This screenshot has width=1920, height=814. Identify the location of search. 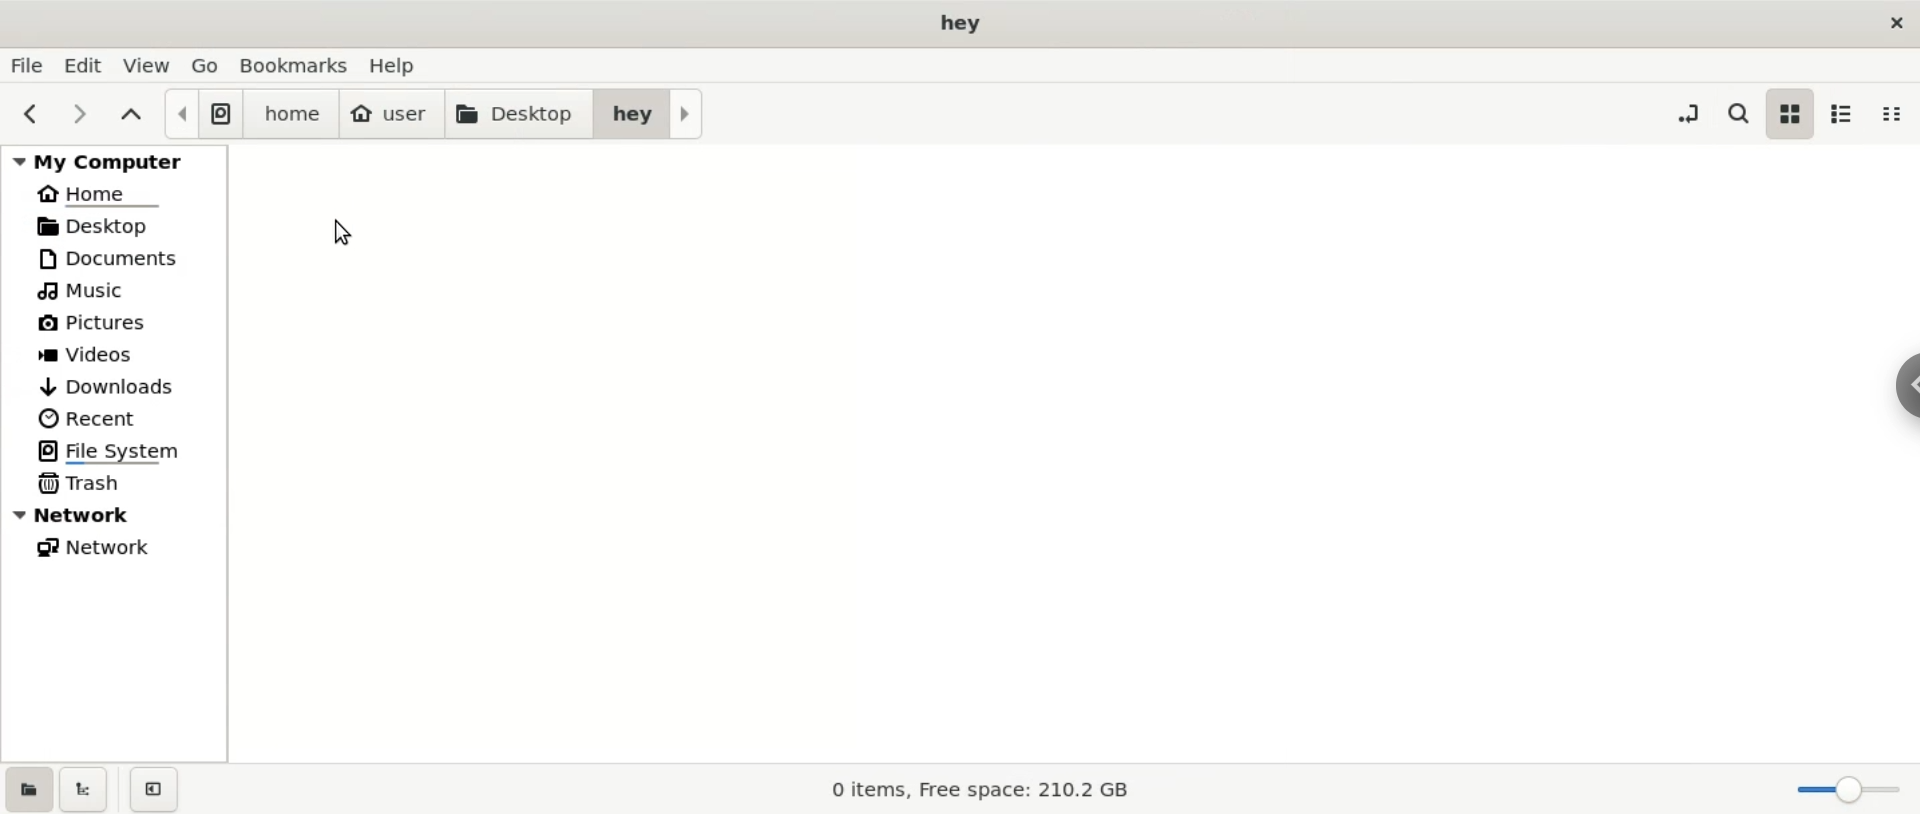
(1736, 110).